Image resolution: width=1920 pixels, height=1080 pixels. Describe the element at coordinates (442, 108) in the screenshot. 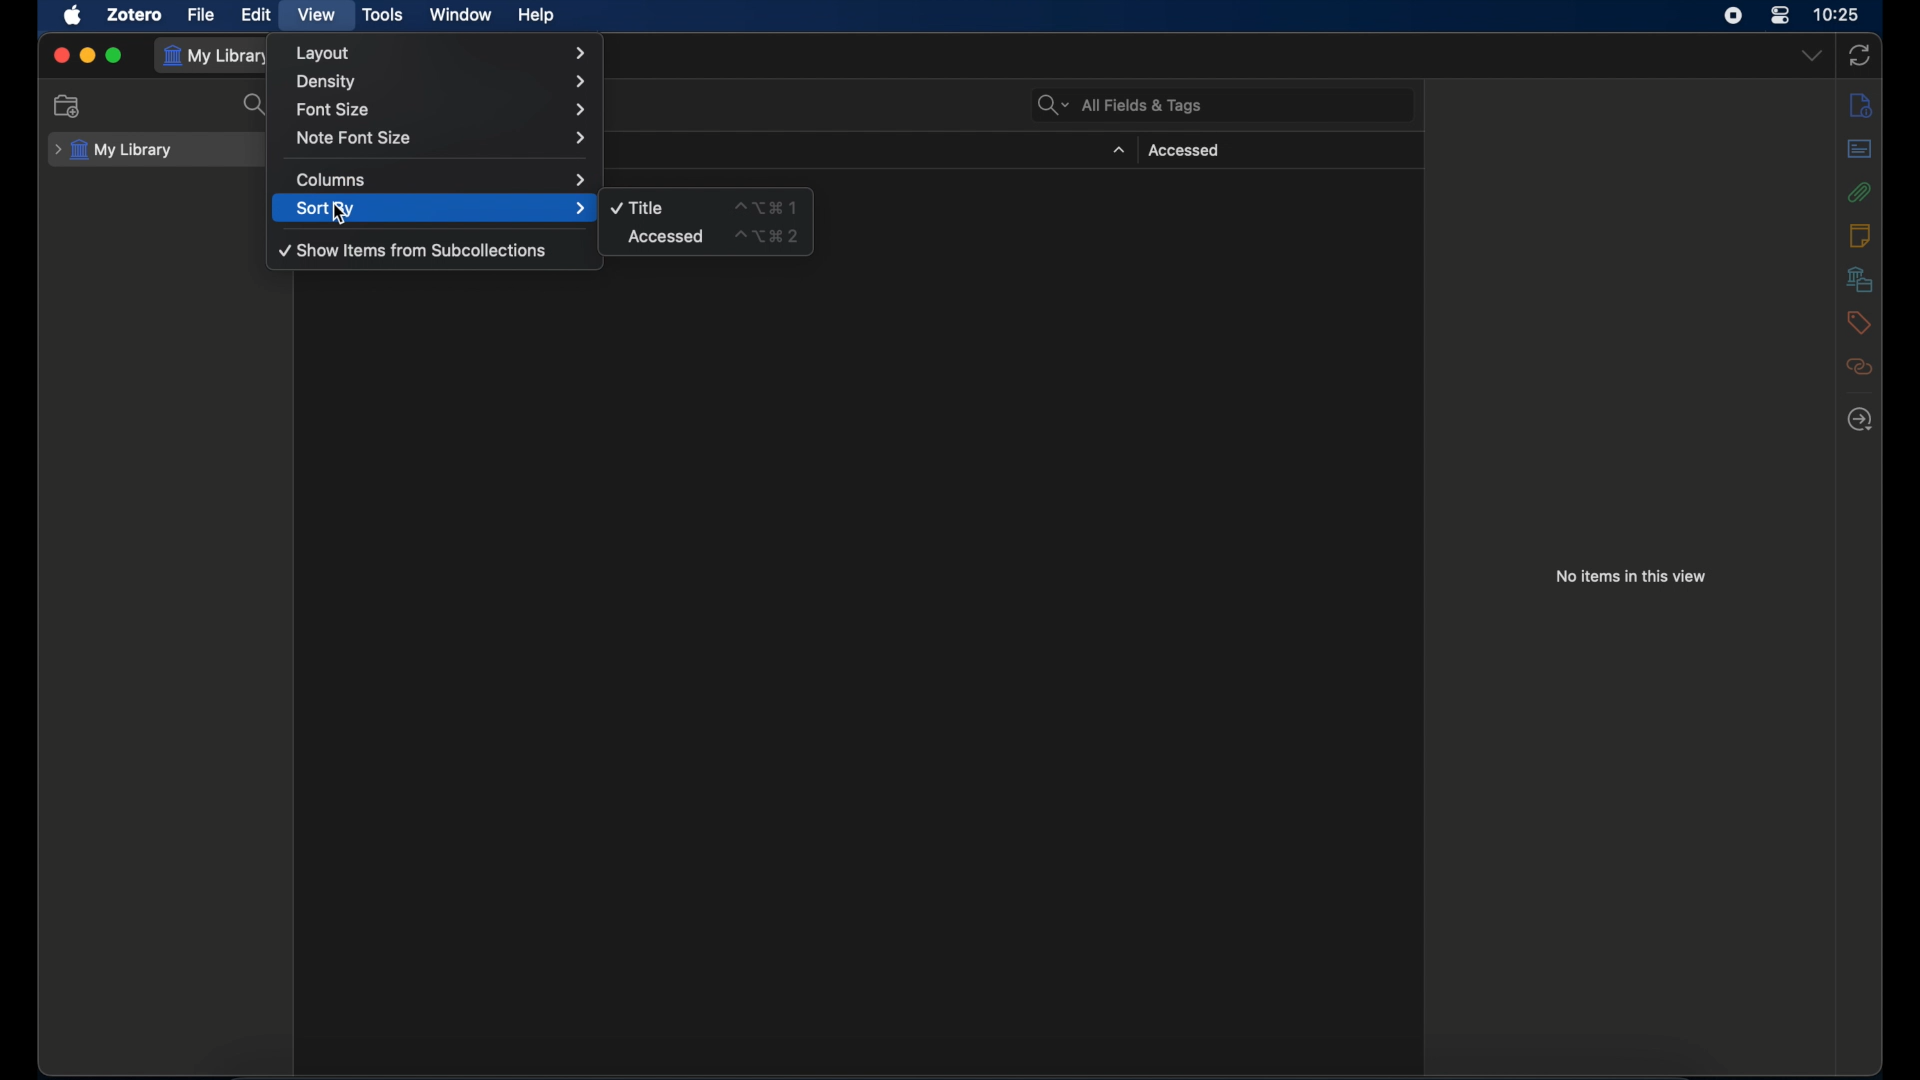

I see `font size` at that location.